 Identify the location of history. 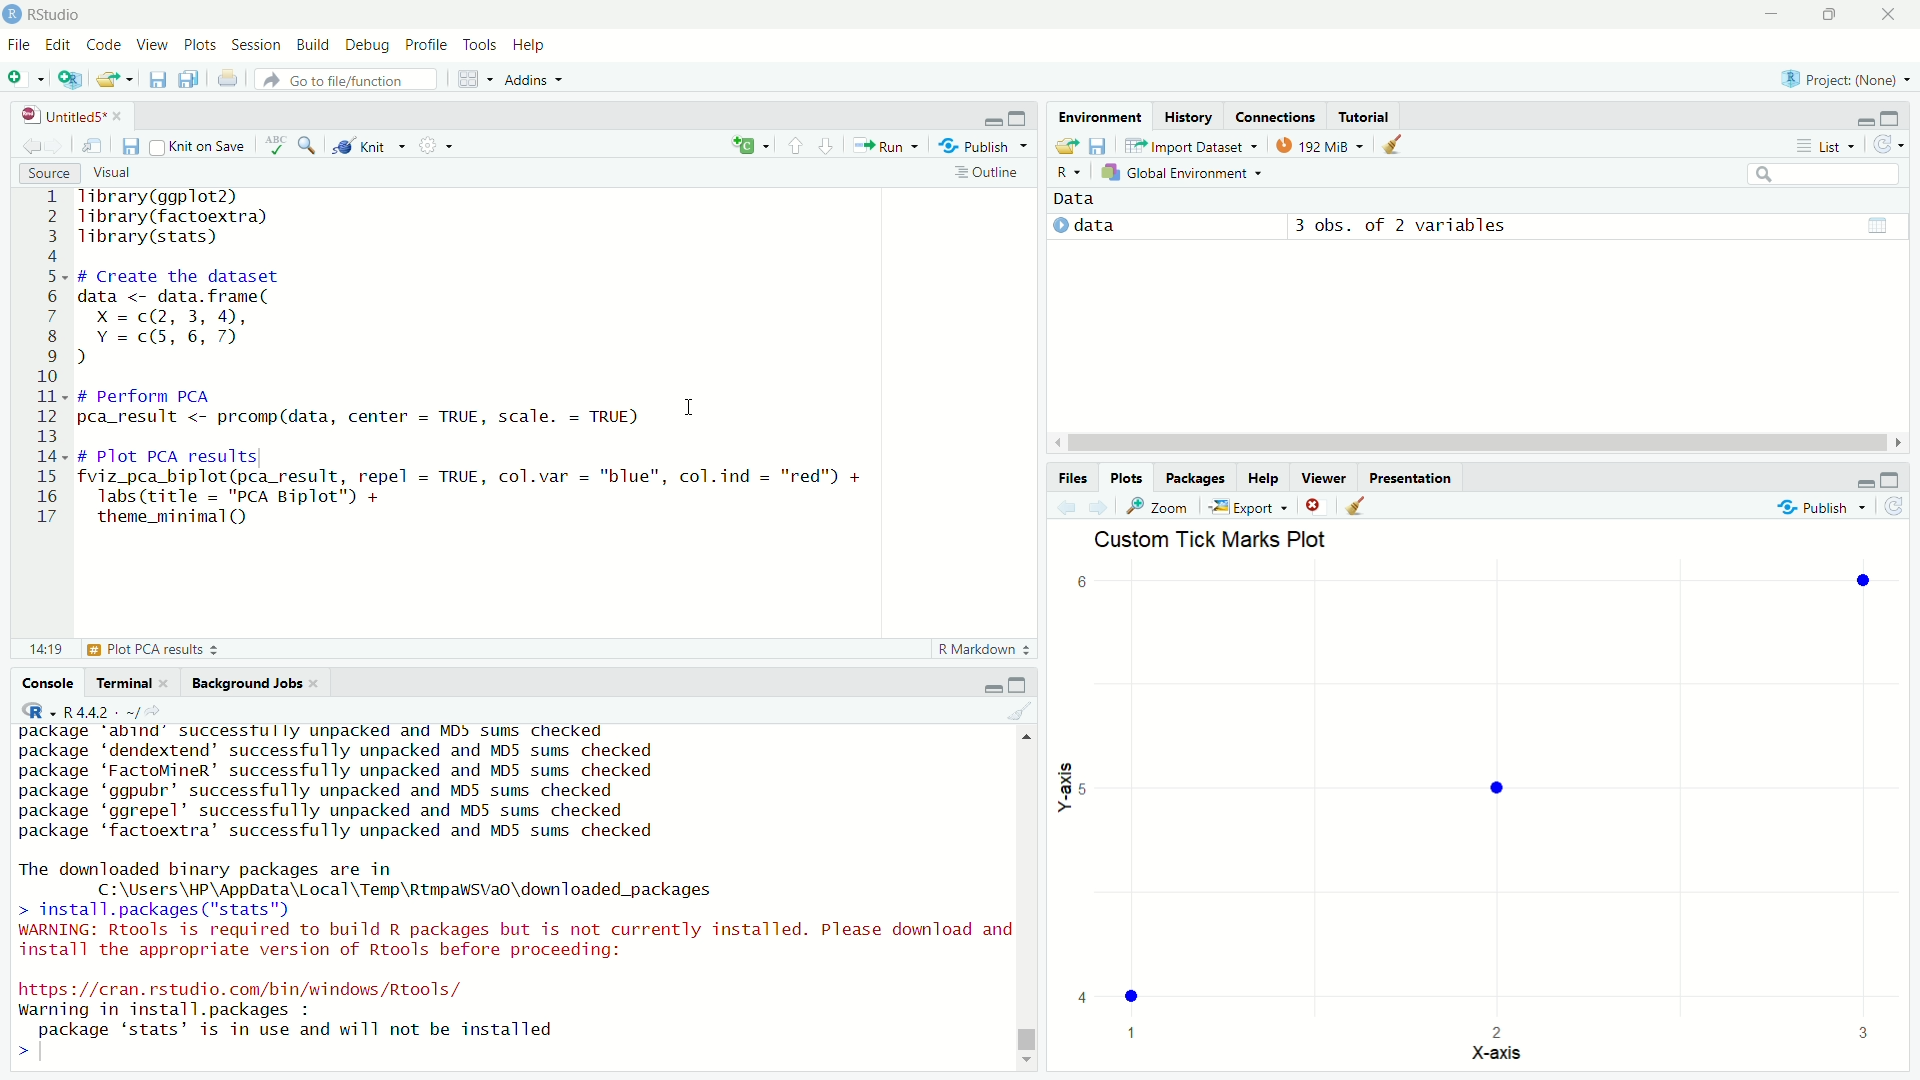
(1189, 117).